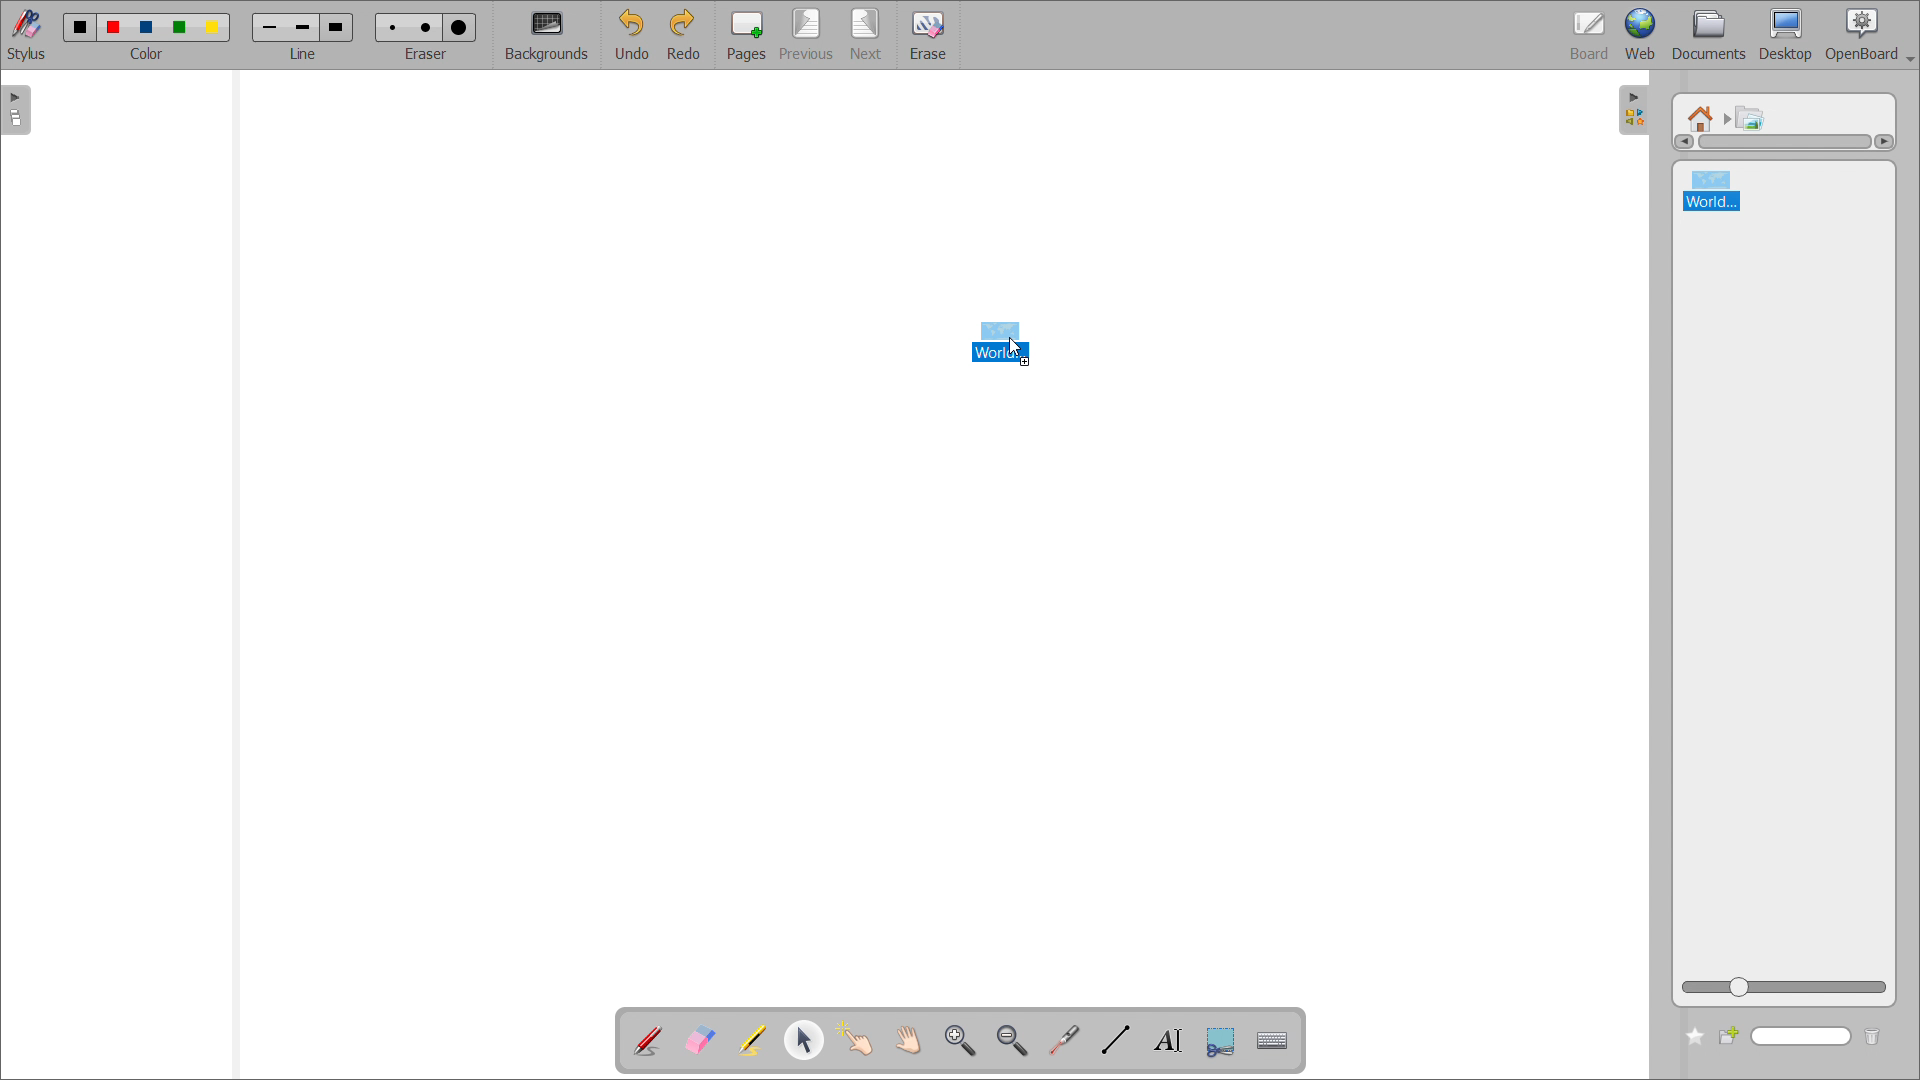  Describe the element at coordinates (147, 36) in the screenshot. I see `select color` at that location.